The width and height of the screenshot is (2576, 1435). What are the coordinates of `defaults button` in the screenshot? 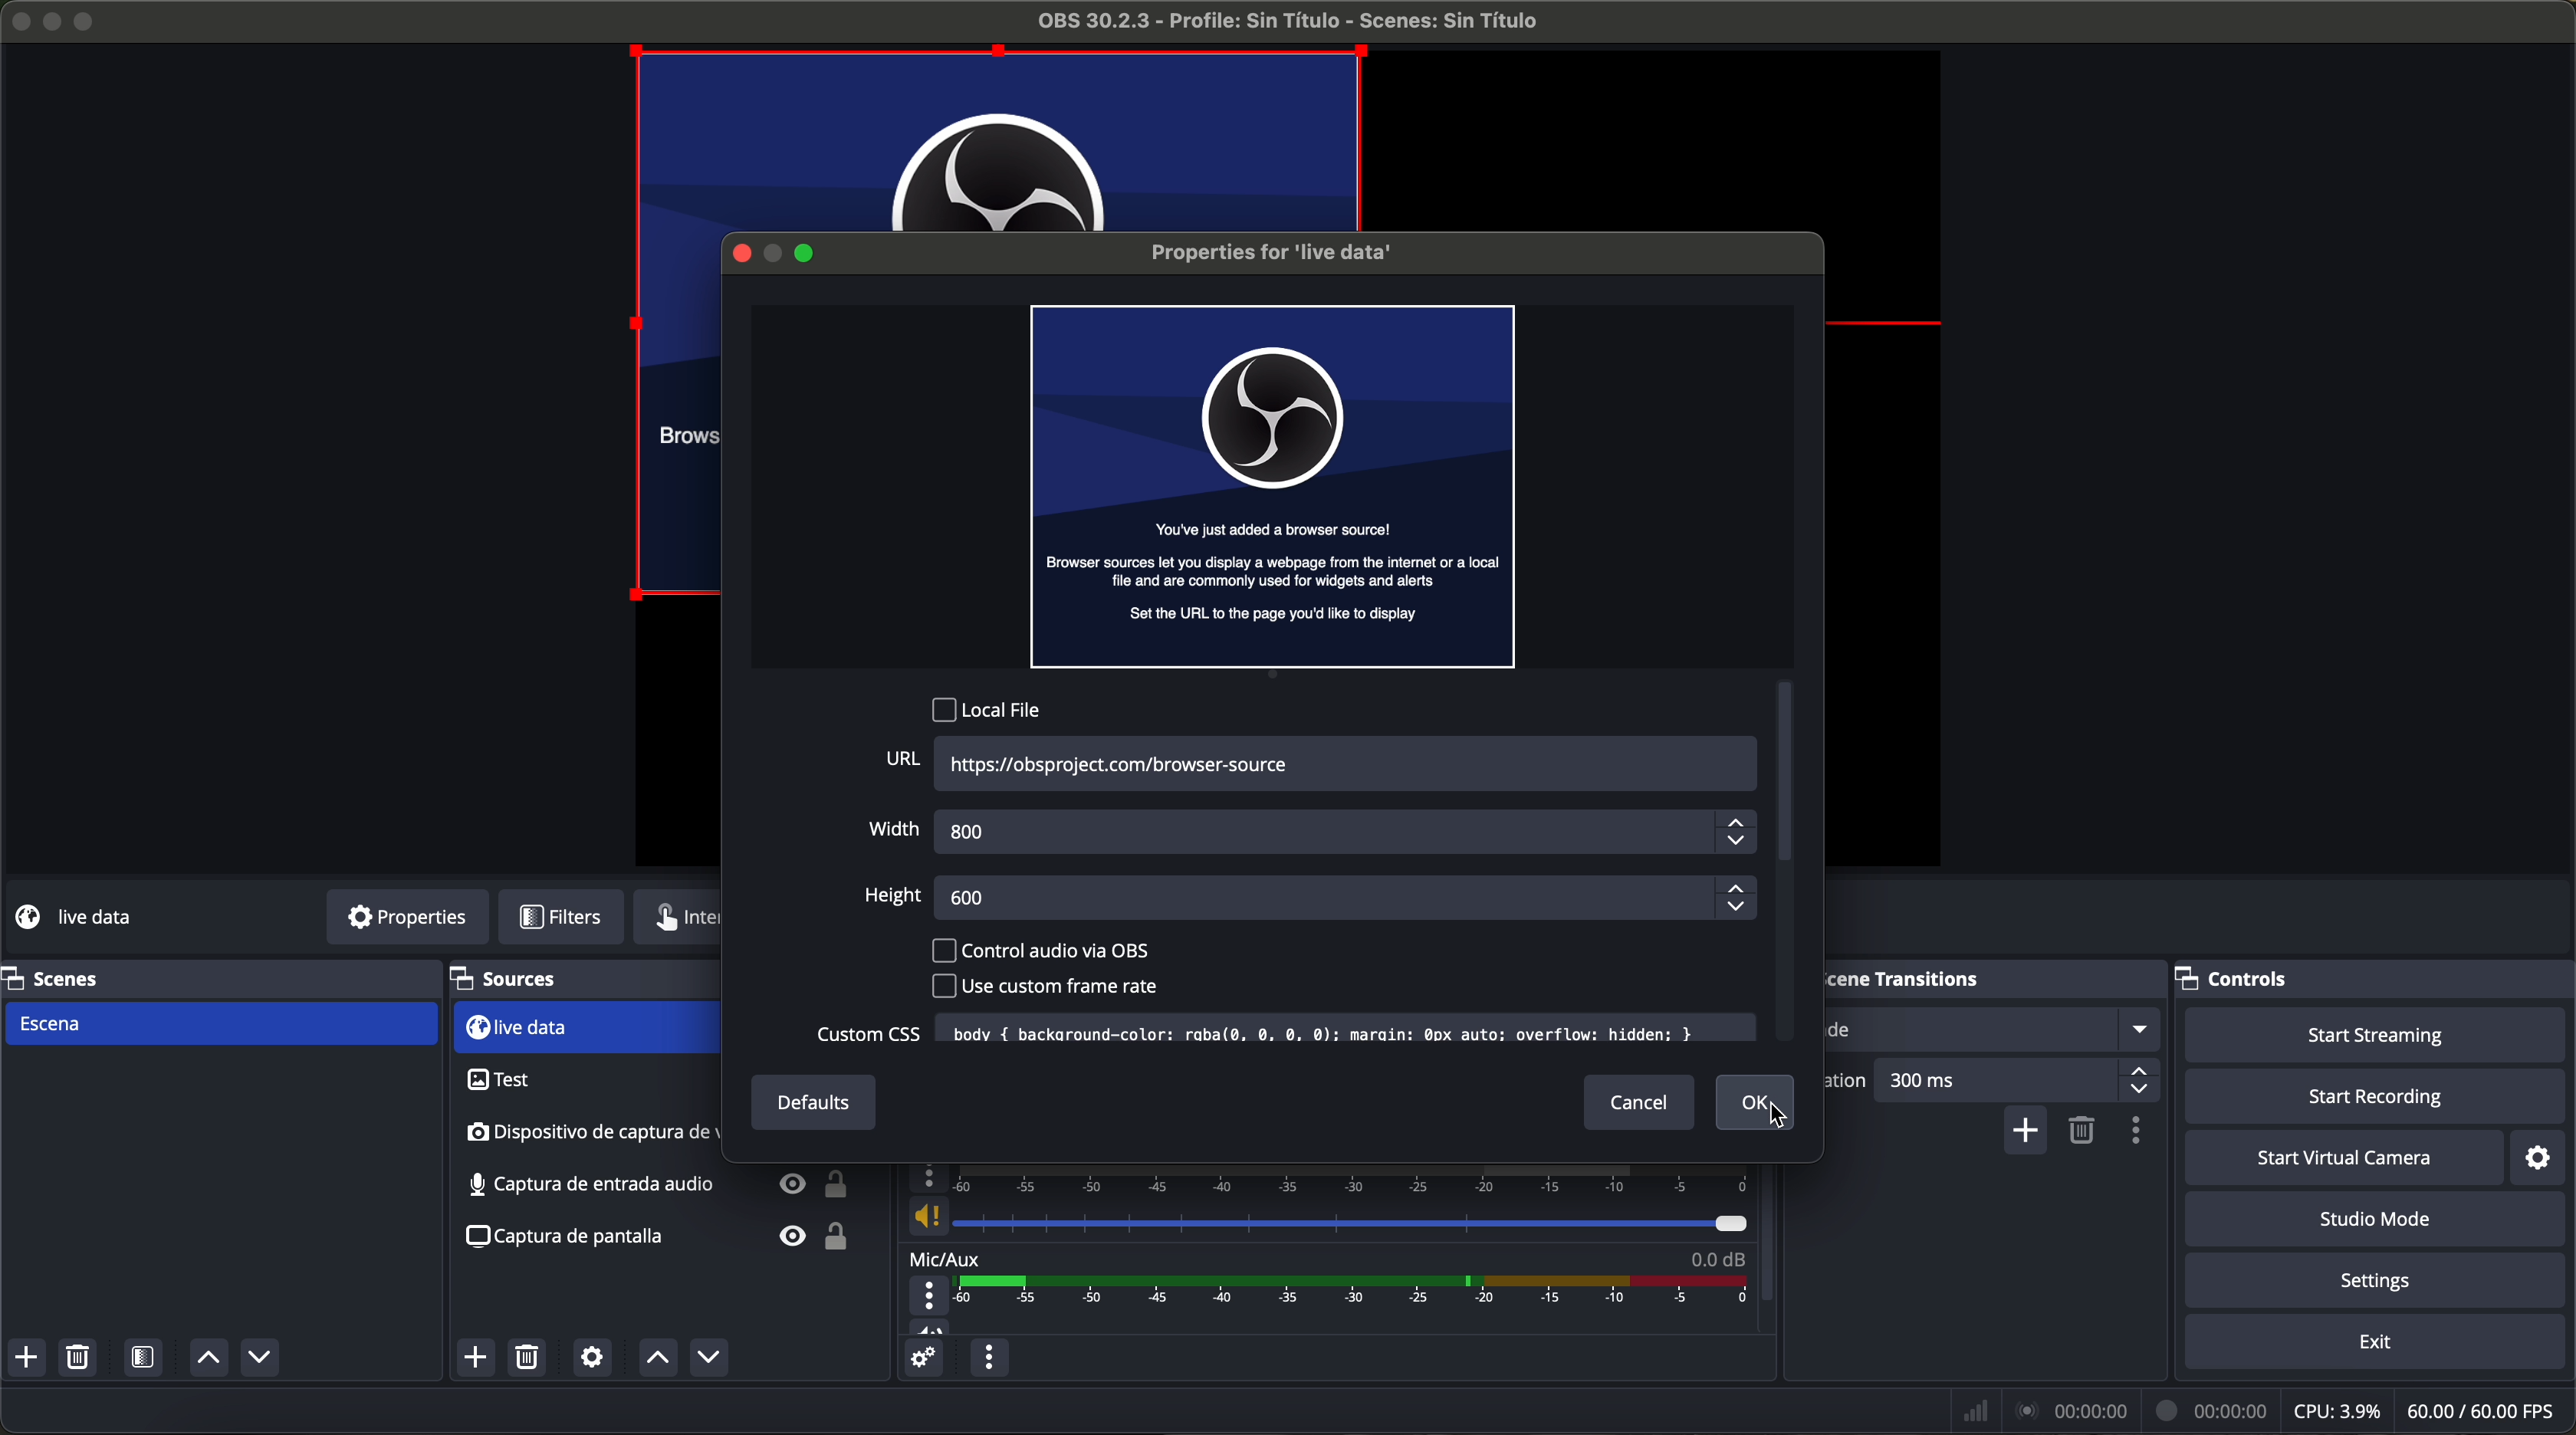 It's located at (810, 1103).